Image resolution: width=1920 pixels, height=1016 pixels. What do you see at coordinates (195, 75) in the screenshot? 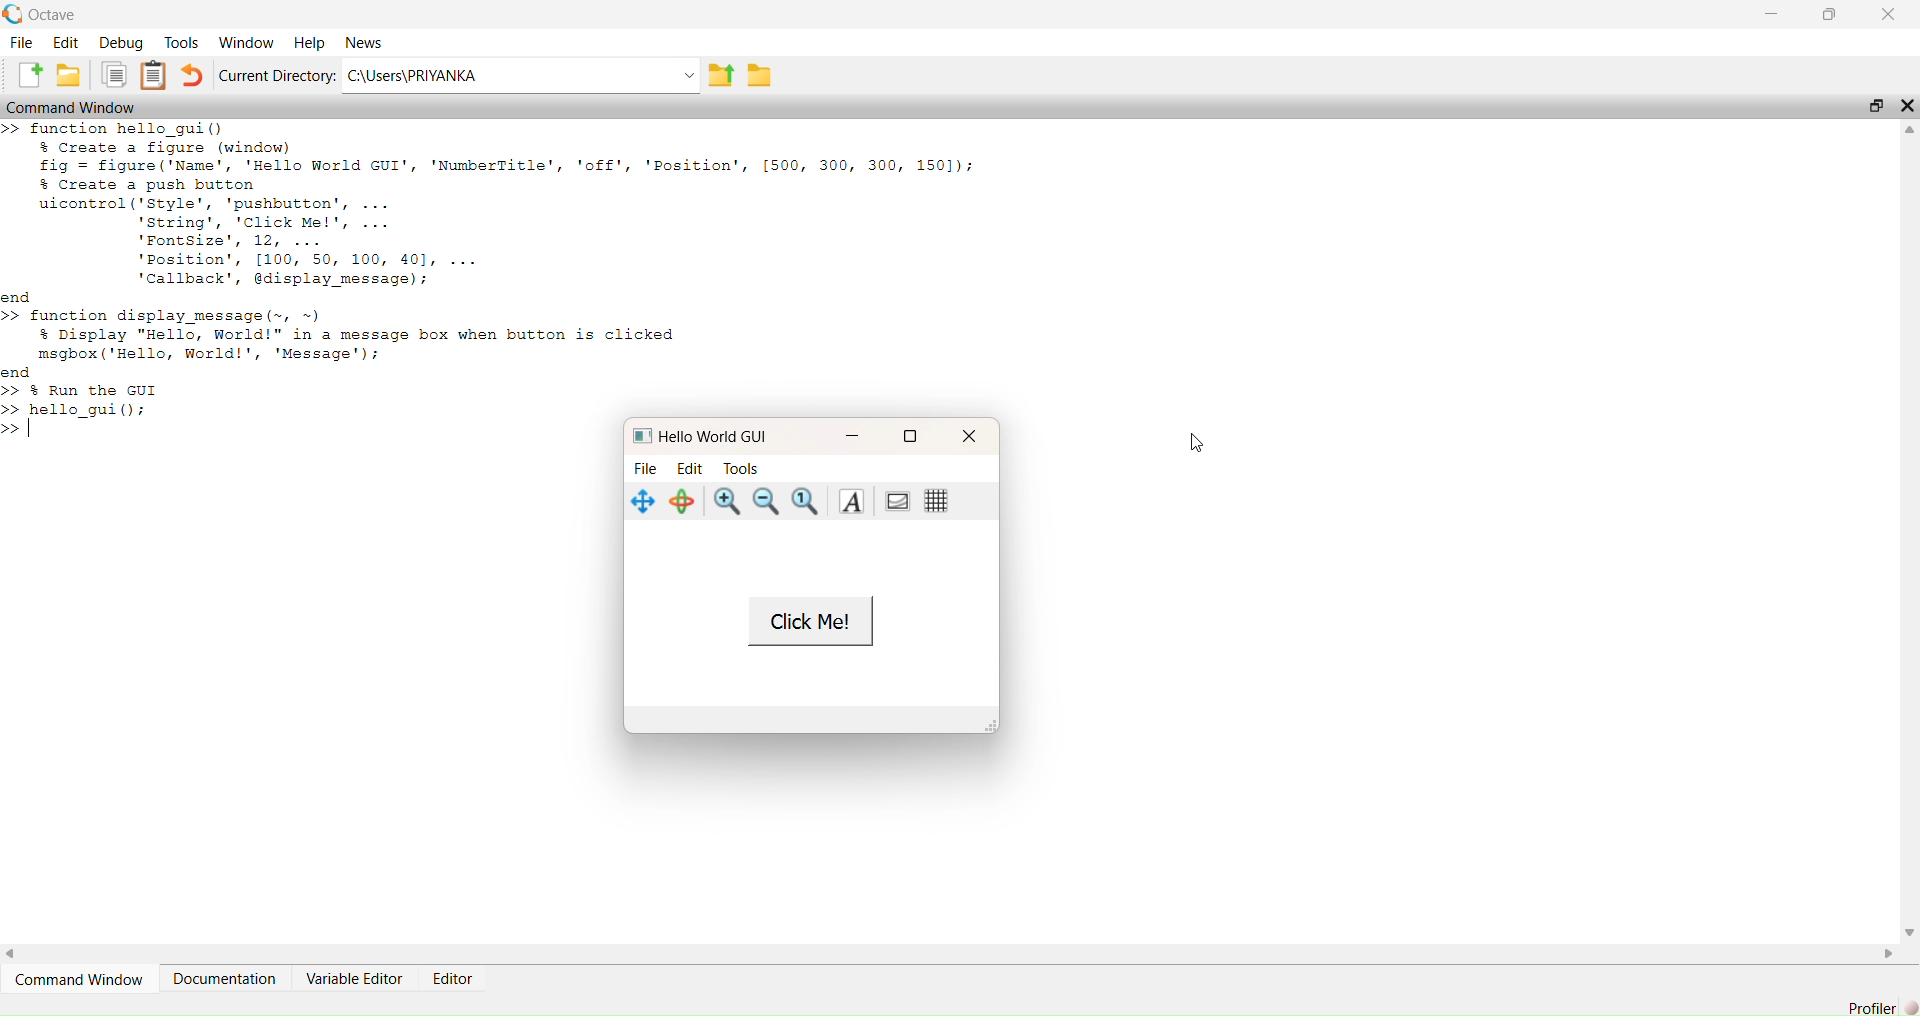
I see `undo` at bounding box center [195, 75].